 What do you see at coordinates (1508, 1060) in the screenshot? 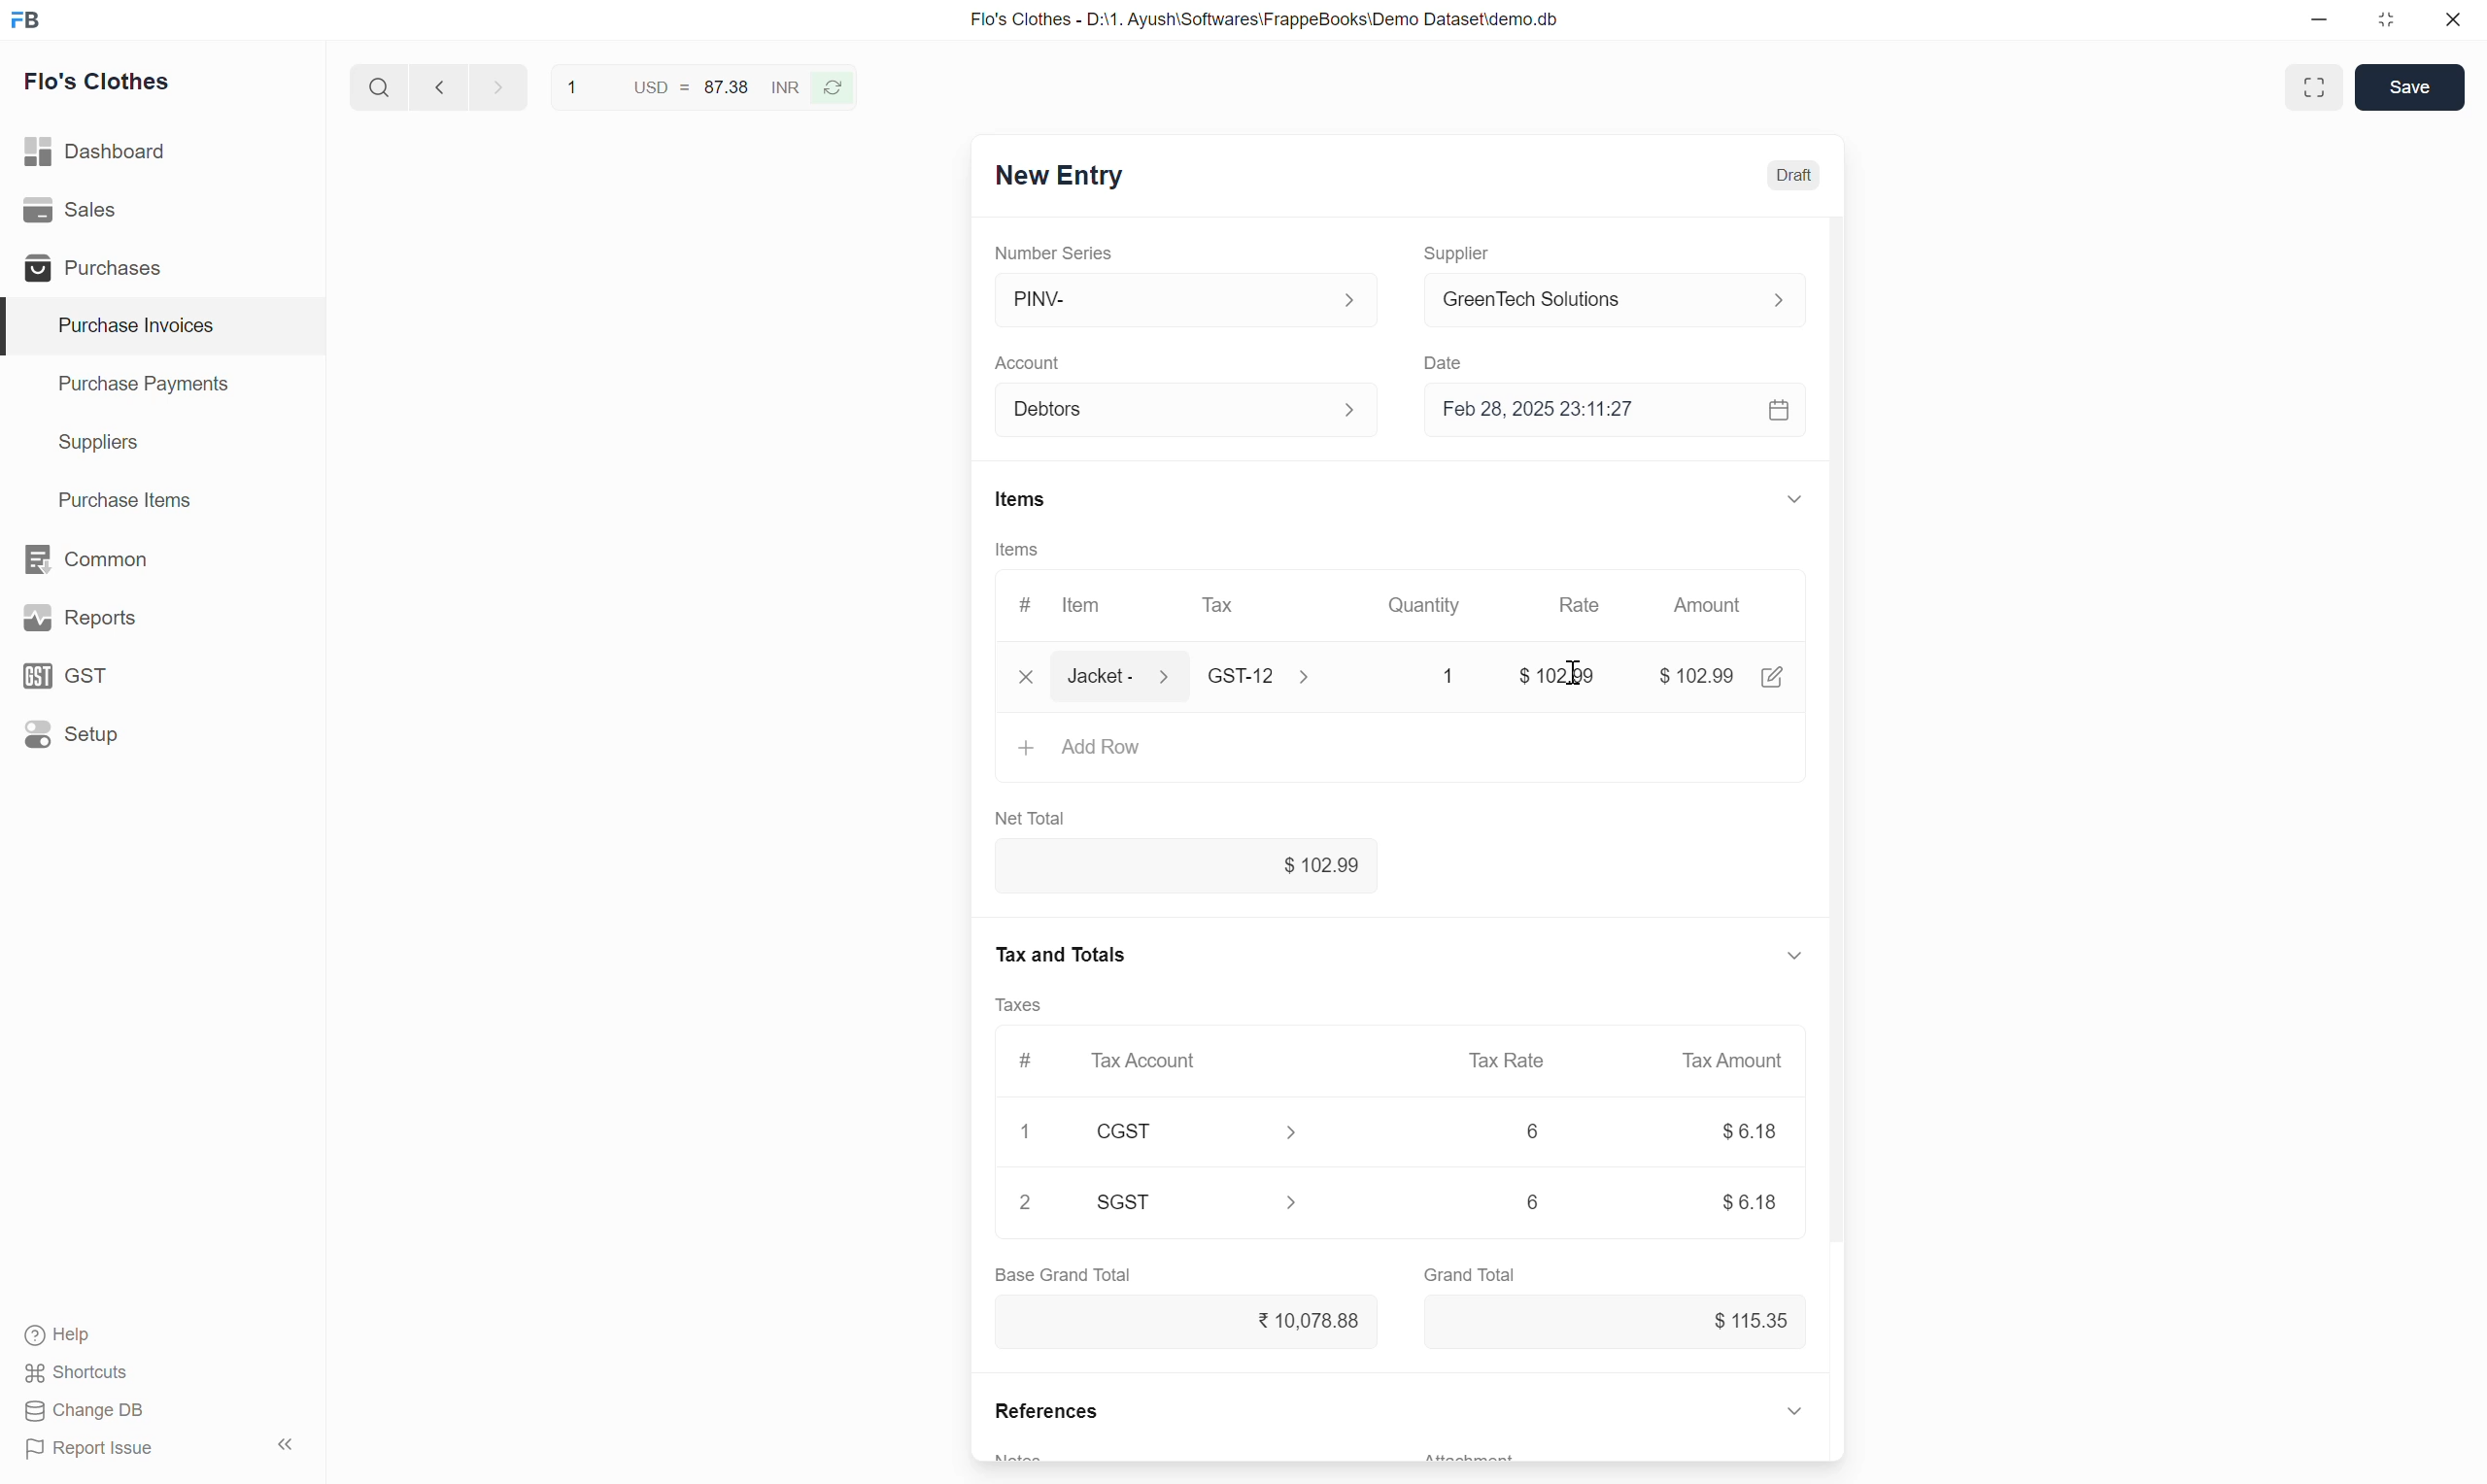
I see `Tax Rate` at bounding box center [1508, 1060].